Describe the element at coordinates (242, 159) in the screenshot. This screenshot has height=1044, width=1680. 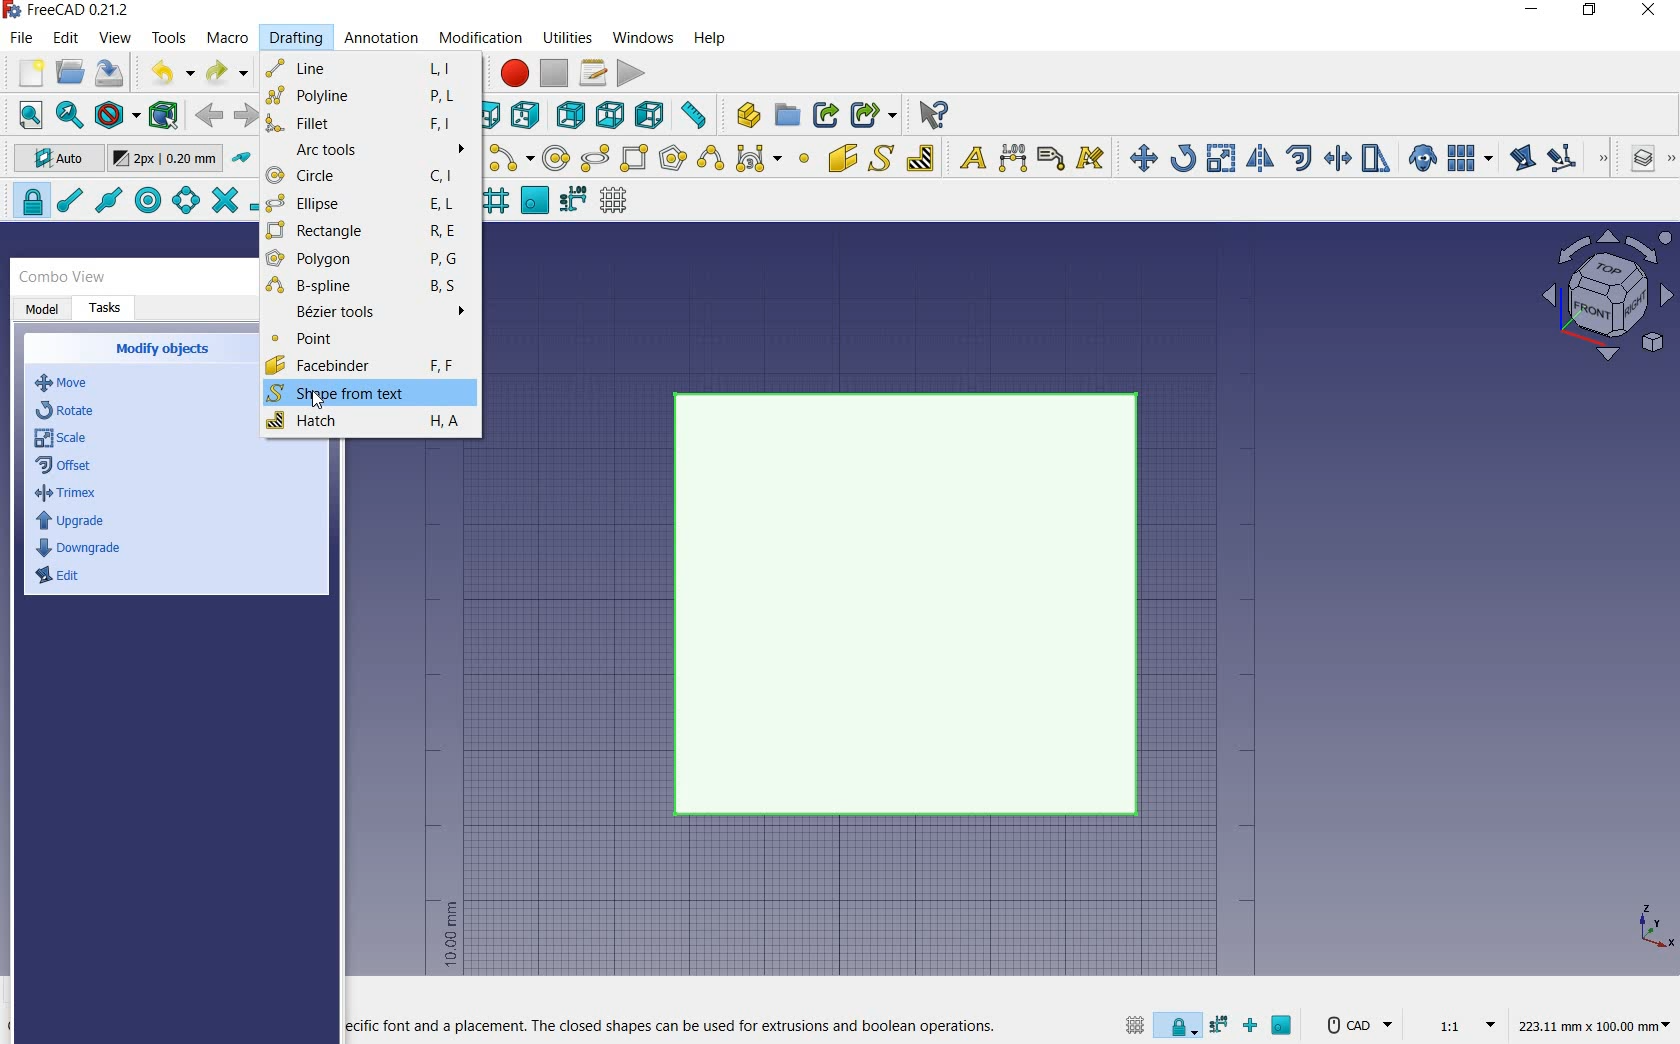
I see `toggle construction mode` at that location.